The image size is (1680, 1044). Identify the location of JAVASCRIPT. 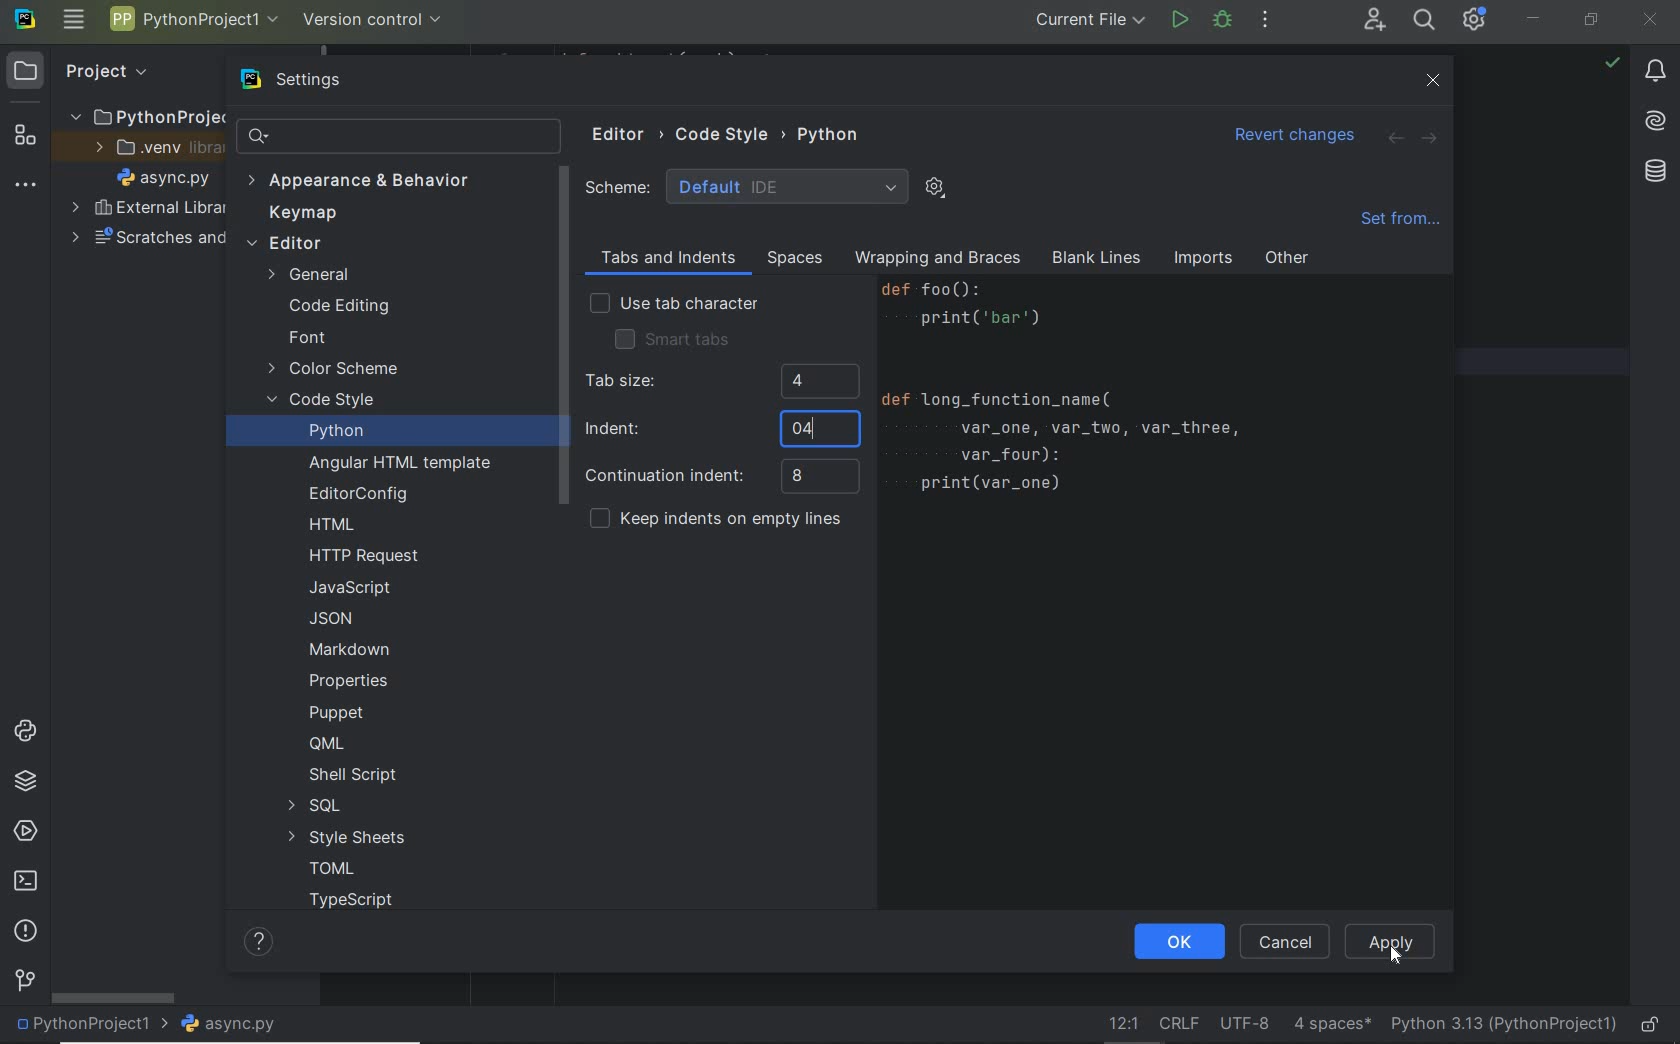
(347, 588).